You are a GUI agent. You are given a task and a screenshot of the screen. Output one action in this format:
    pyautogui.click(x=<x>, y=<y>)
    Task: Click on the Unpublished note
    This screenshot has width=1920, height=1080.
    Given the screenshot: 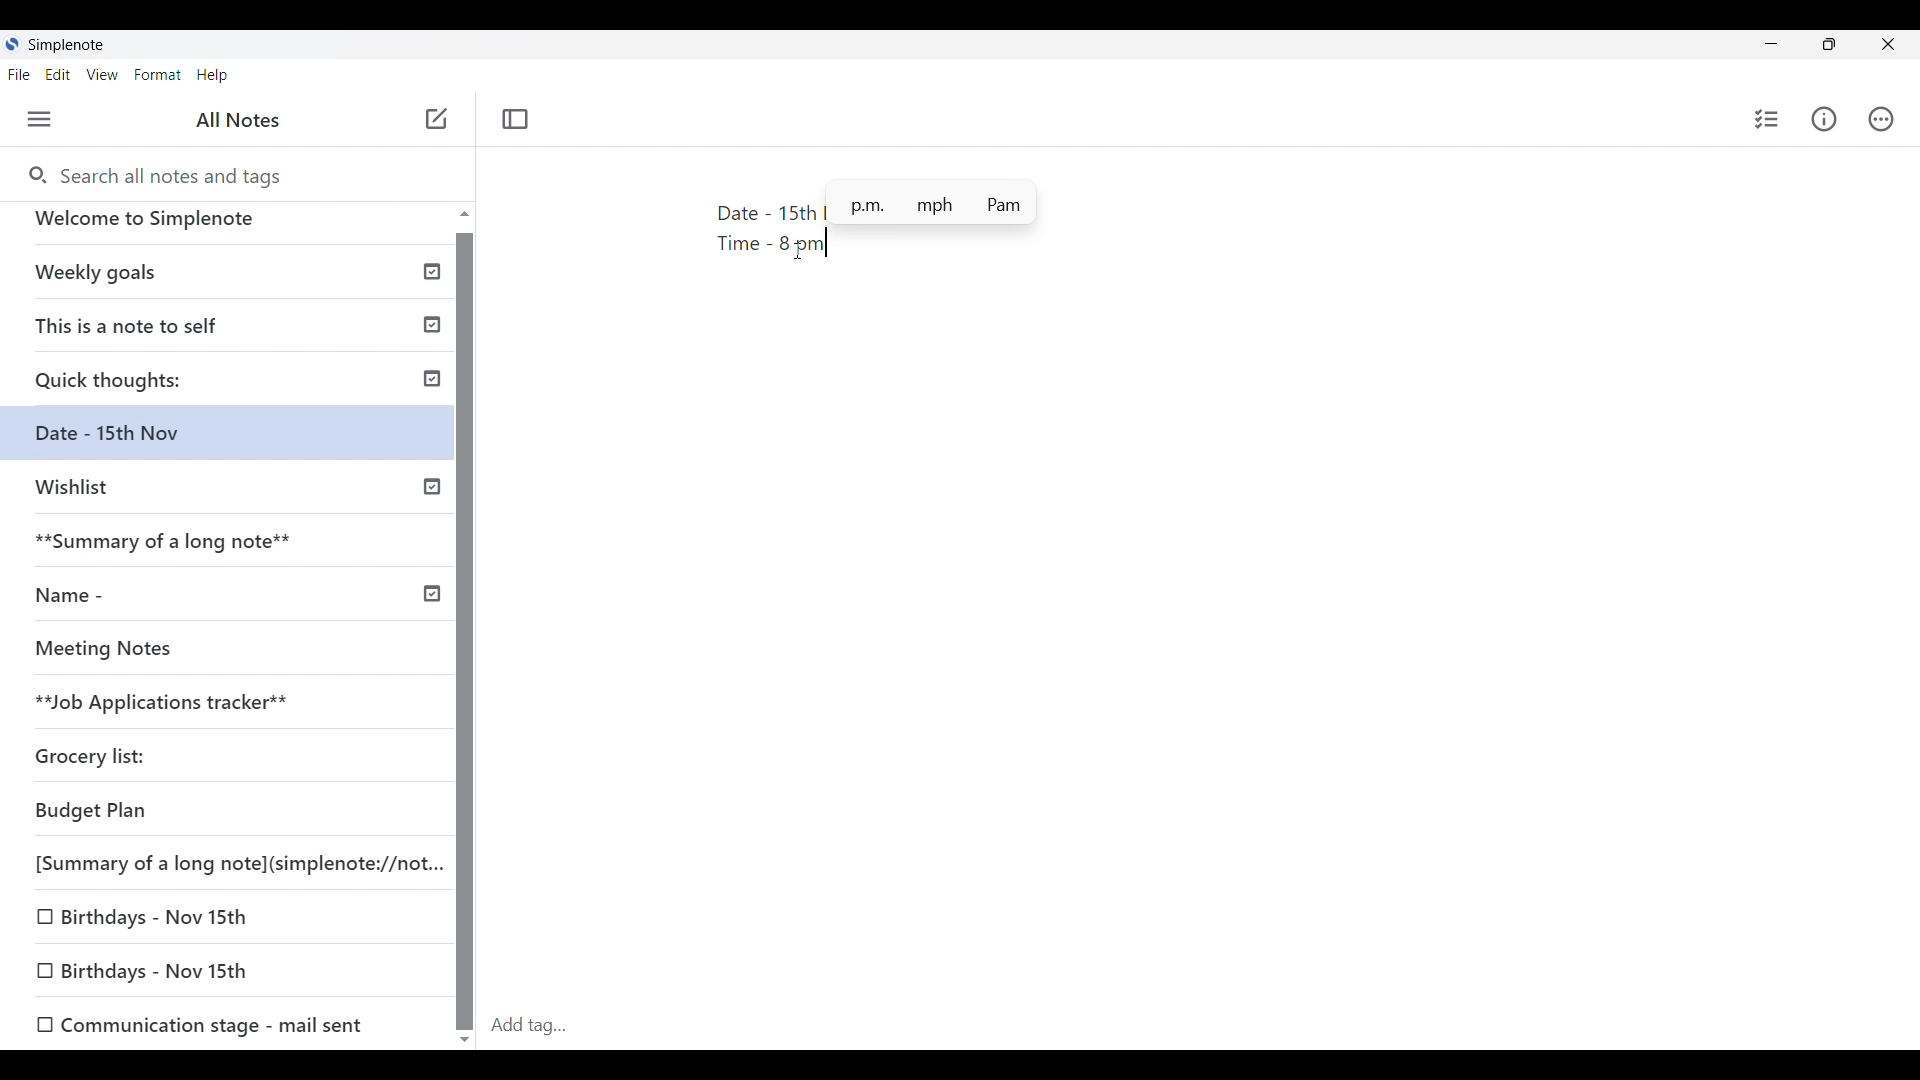 What is the action you would take?
    pyautogui.click(x=230, y=860)
    